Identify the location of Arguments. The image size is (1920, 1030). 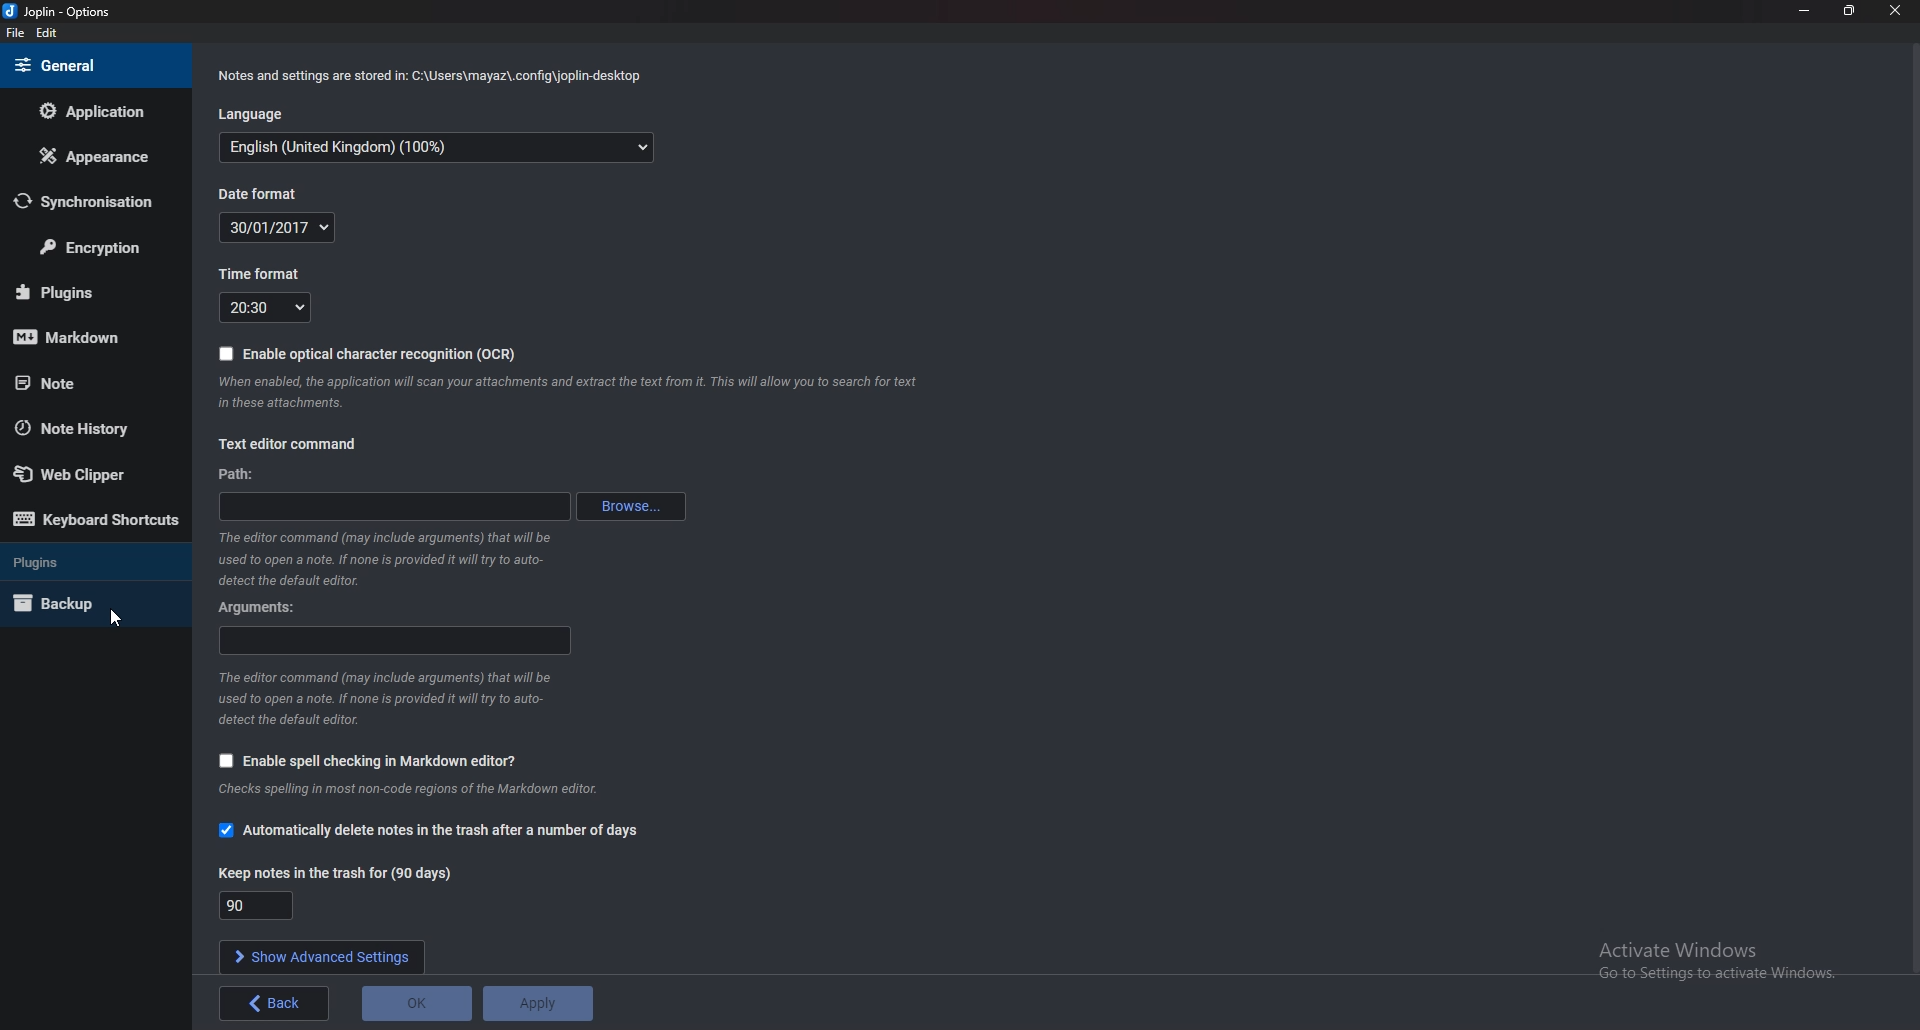
(262, 608).